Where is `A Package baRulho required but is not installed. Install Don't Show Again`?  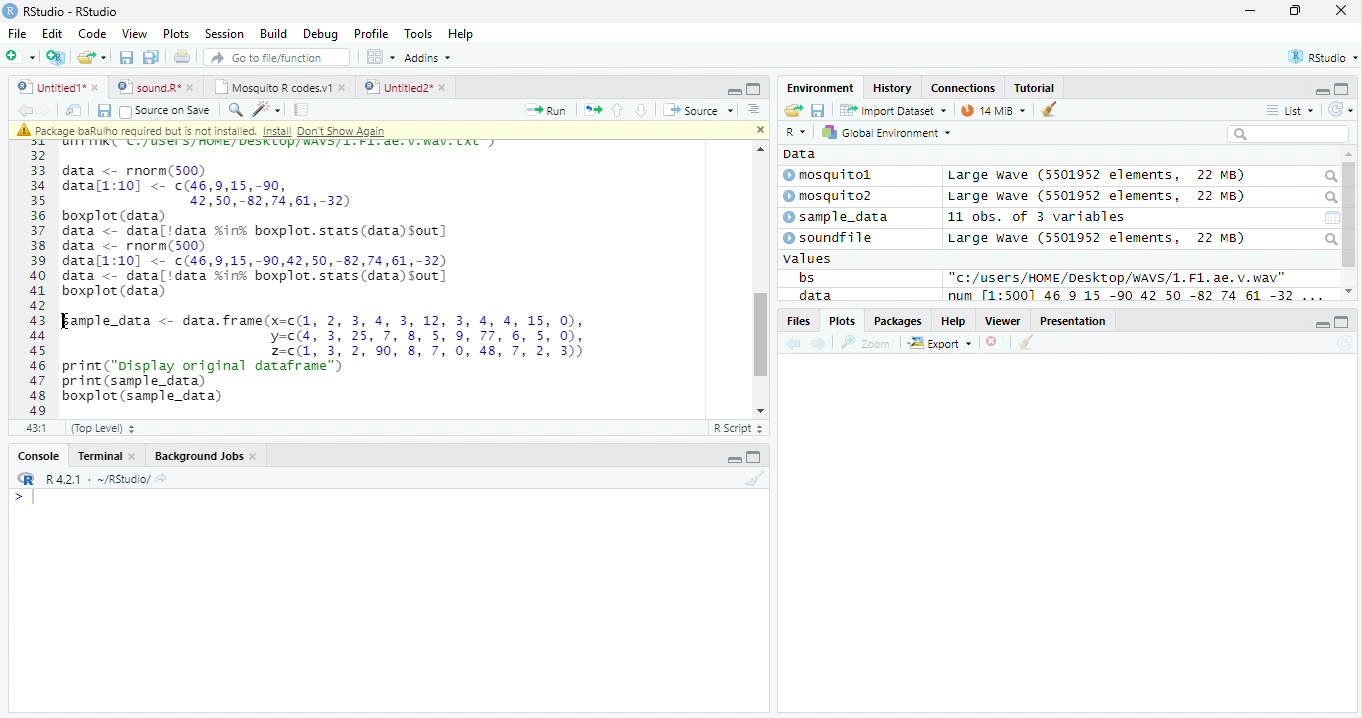
A Package baRulho required but is not installed. Install Don't Show Again is located at coordinates (242, 130).